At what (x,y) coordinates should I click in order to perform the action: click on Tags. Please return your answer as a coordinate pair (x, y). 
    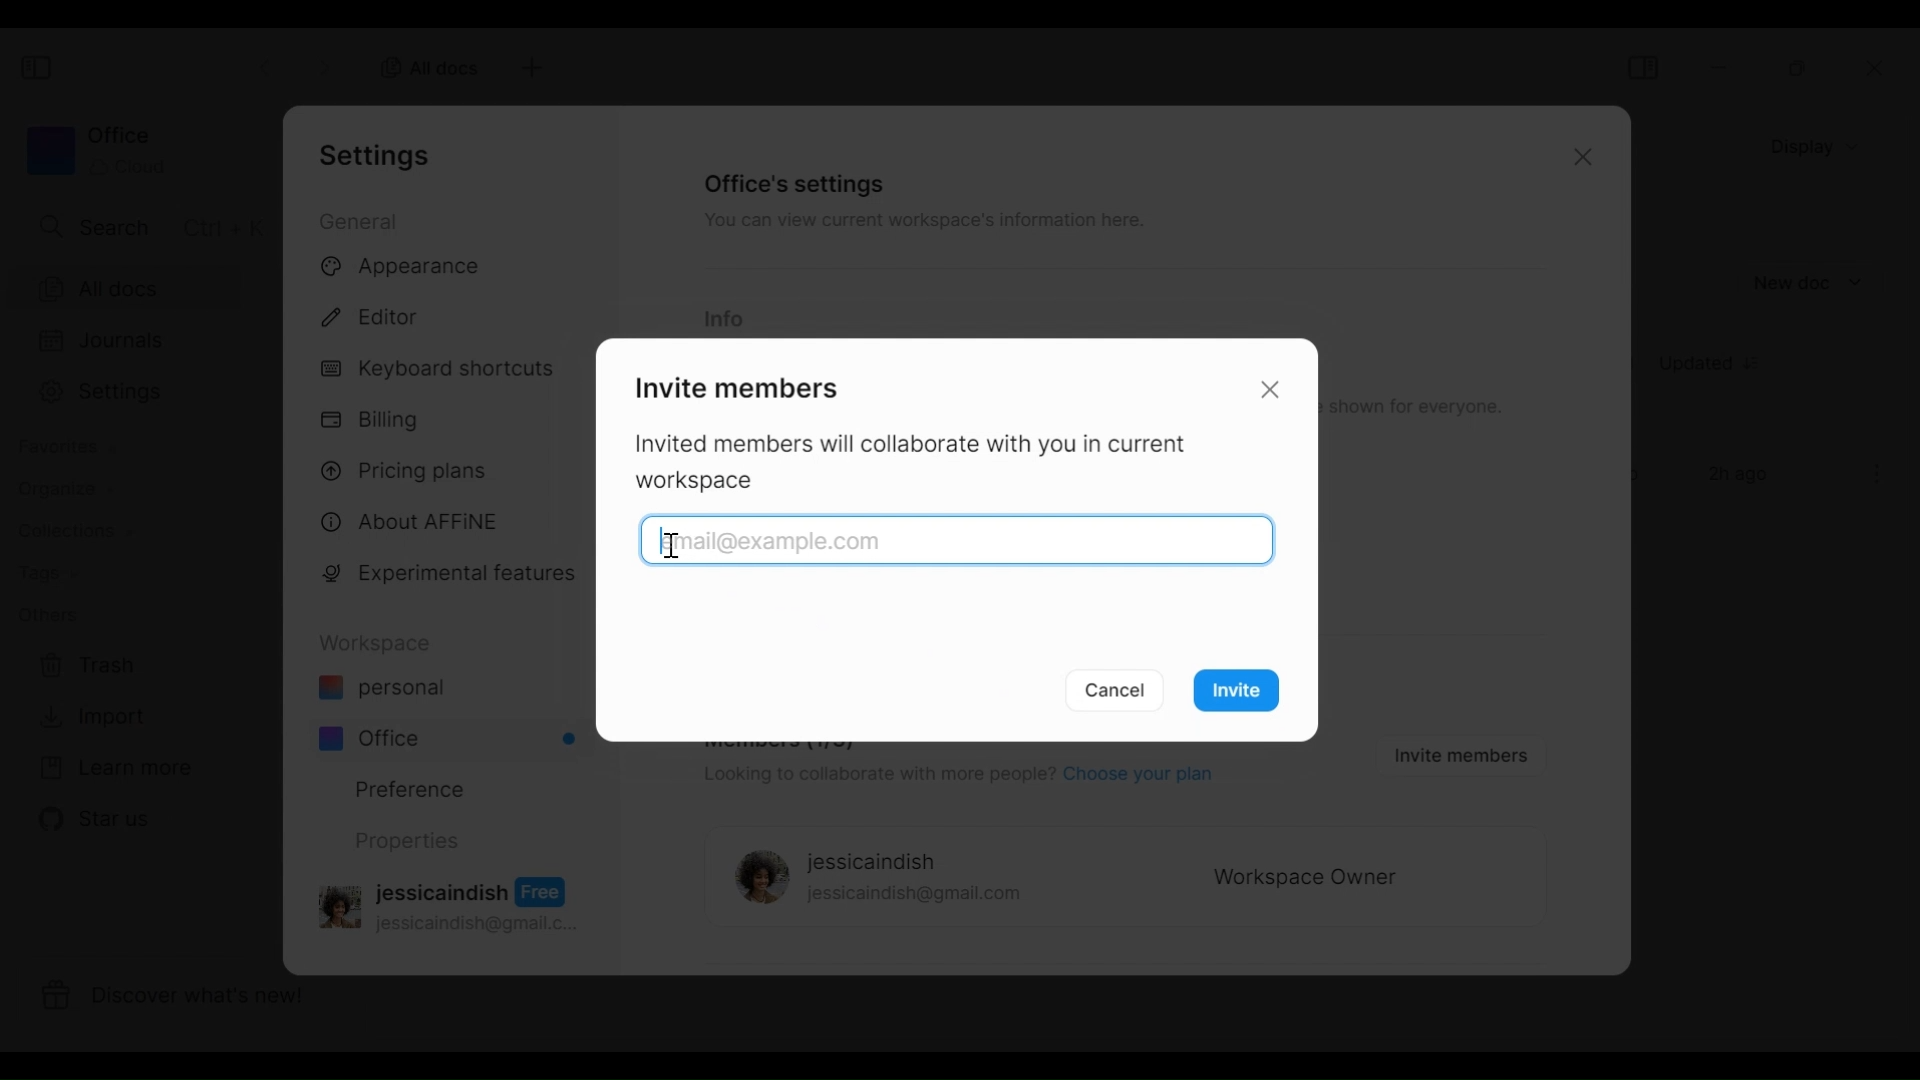
    Looking at the image, I should click on (47, 575).